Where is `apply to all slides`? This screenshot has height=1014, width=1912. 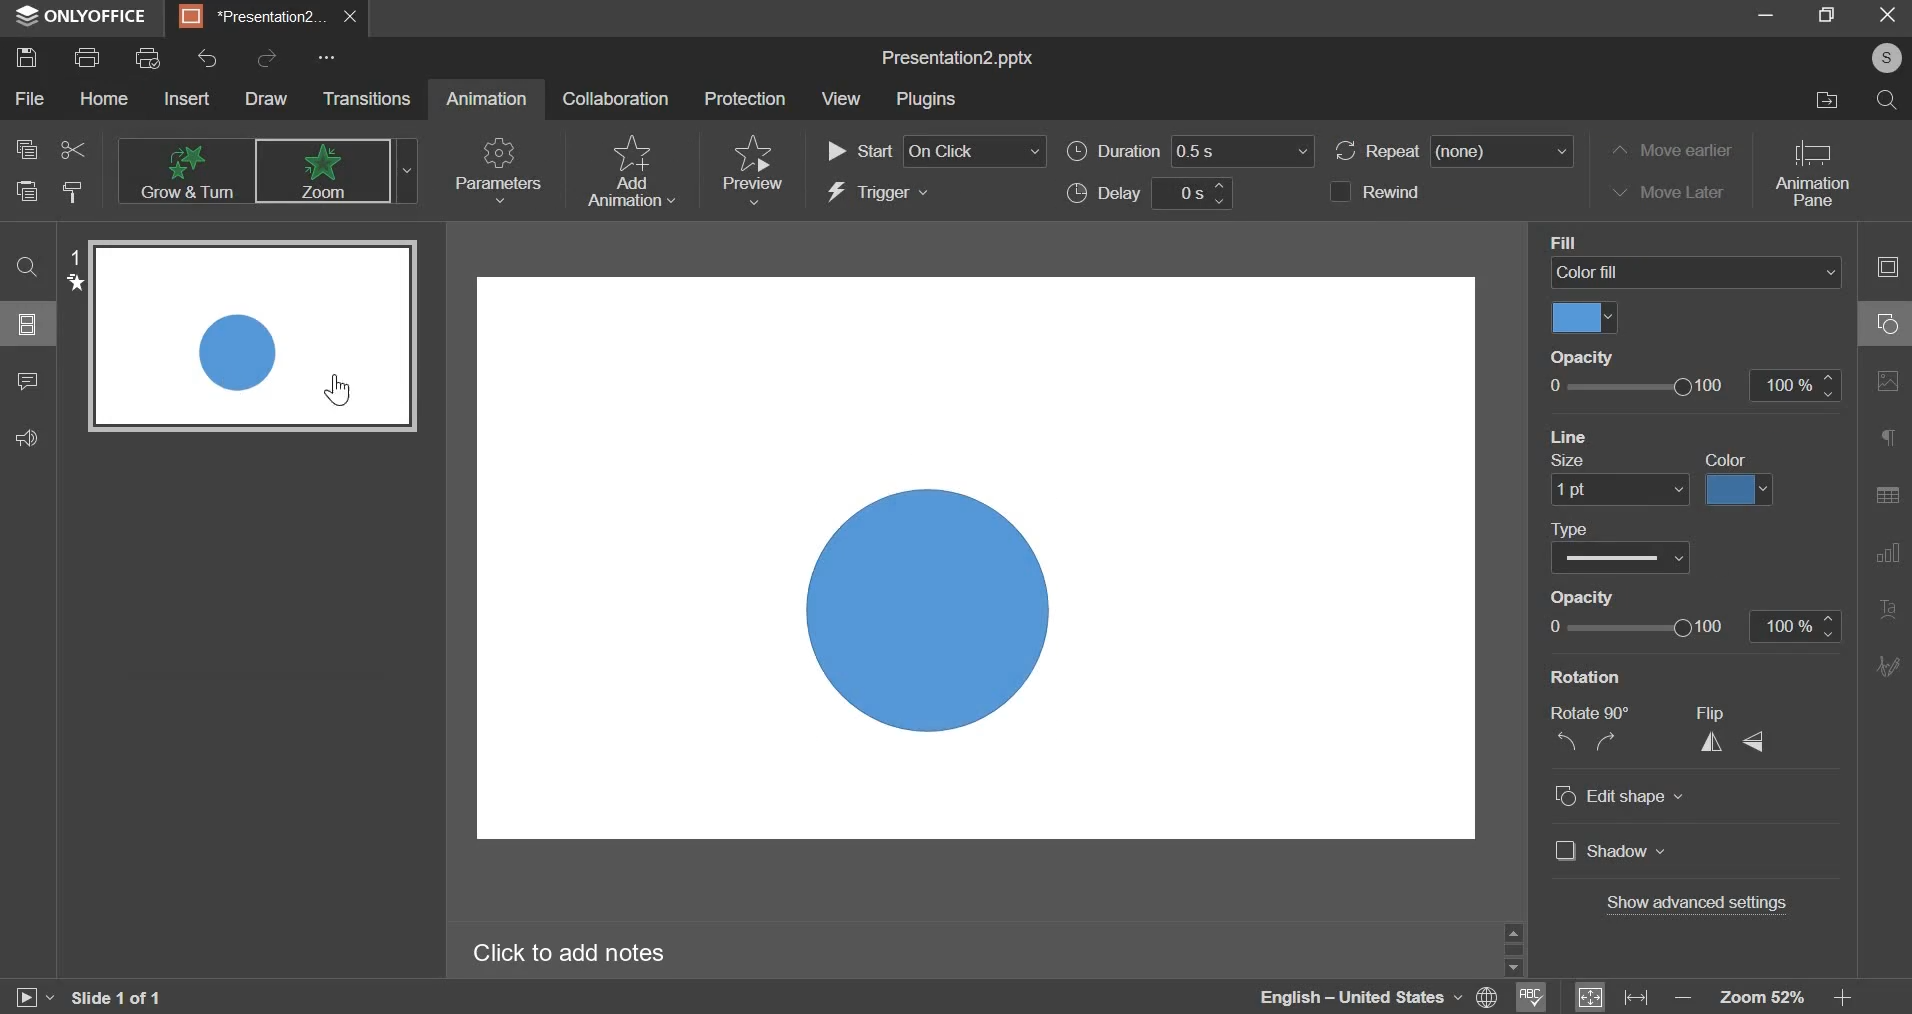 apply to all slides is located at coordinates (1640, 523).